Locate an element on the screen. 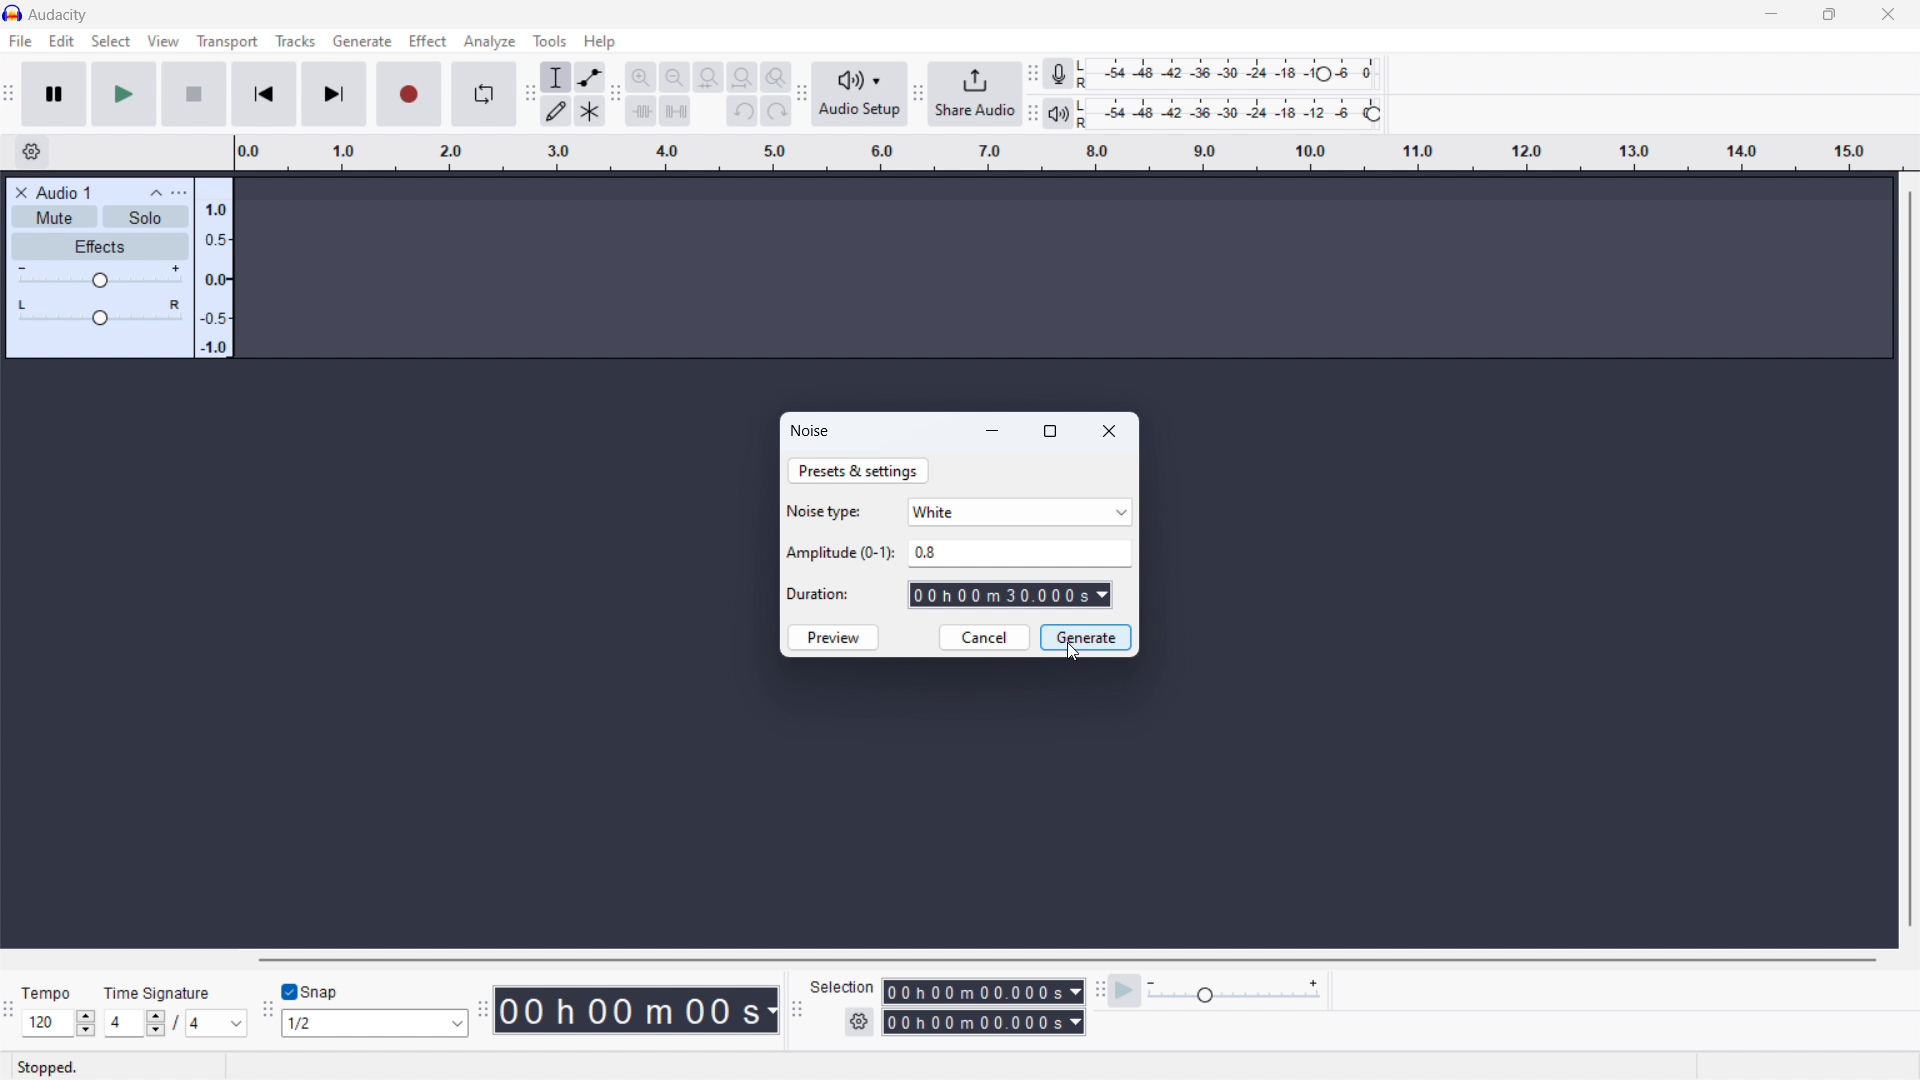  select is located at coordinates (111, 41).